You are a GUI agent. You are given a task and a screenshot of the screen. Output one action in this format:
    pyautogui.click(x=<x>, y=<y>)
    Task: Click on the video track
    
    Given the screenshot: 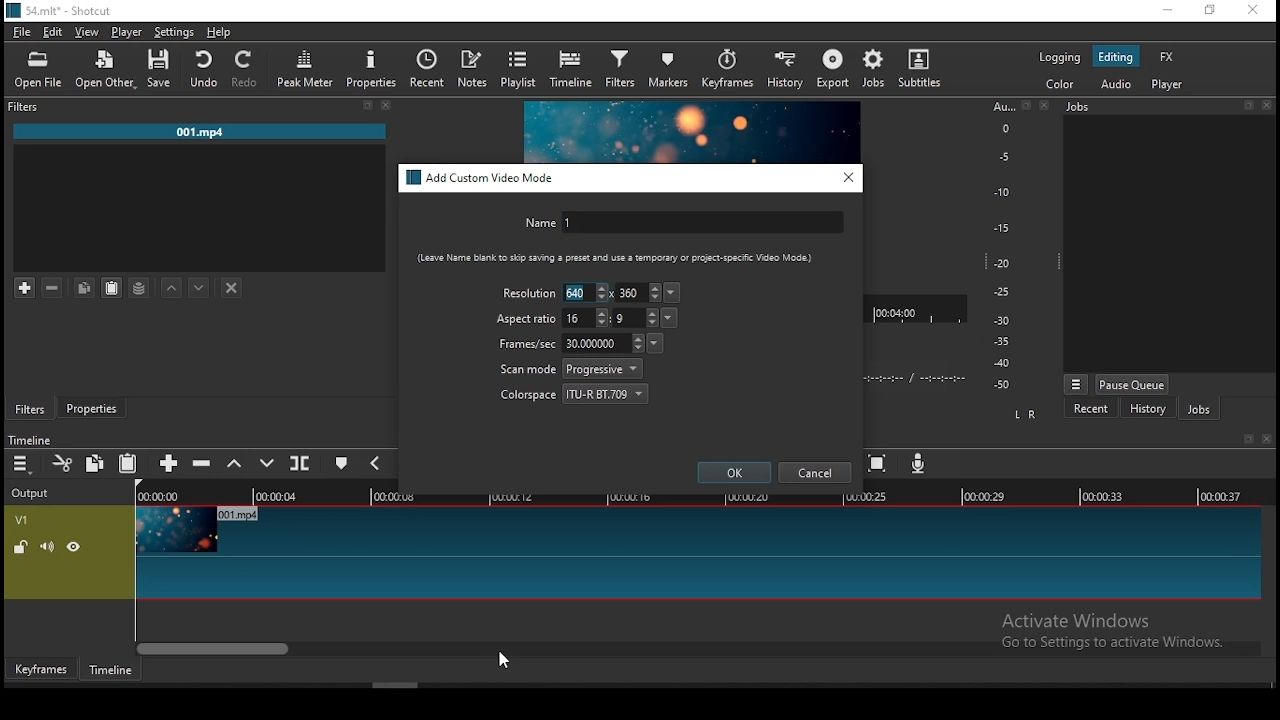 What is the action you would take?
    pyautogui.click(x=697, y=553)
    